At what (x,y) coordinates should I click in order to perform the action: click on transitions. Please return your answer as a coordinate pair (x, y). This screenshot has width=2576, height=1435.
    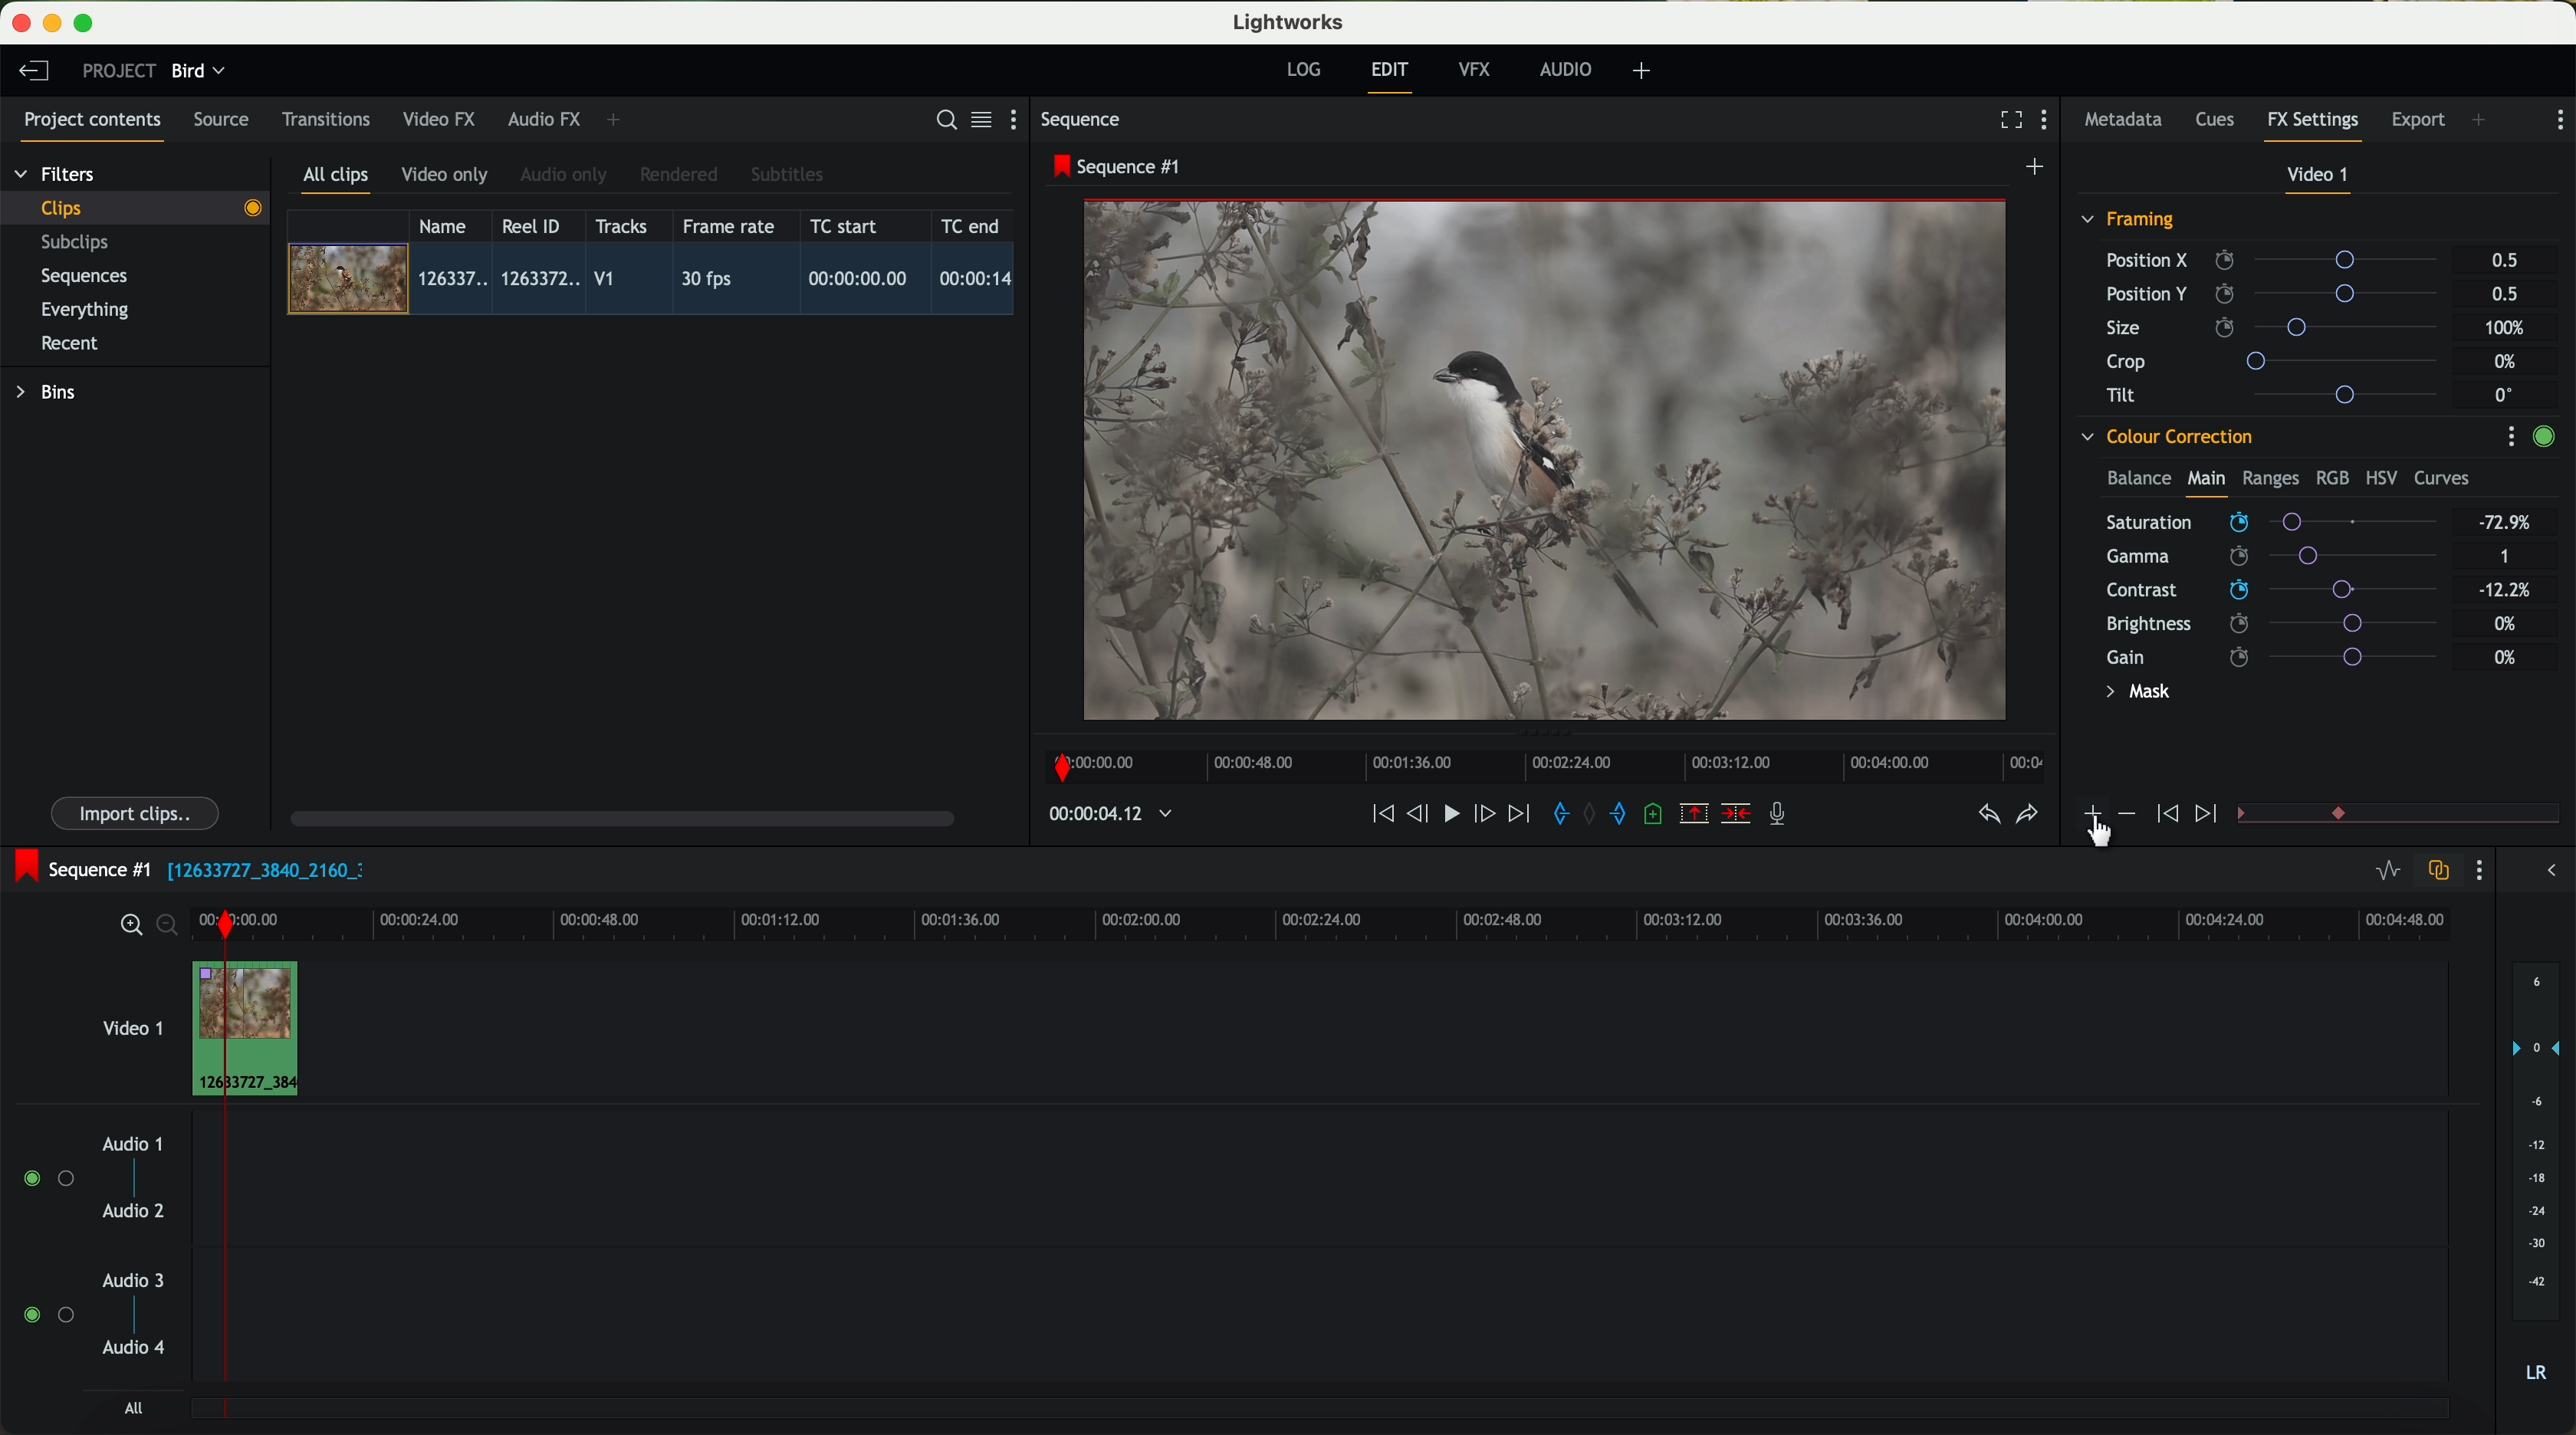
    Looking at the image, I should click on (325, 119).